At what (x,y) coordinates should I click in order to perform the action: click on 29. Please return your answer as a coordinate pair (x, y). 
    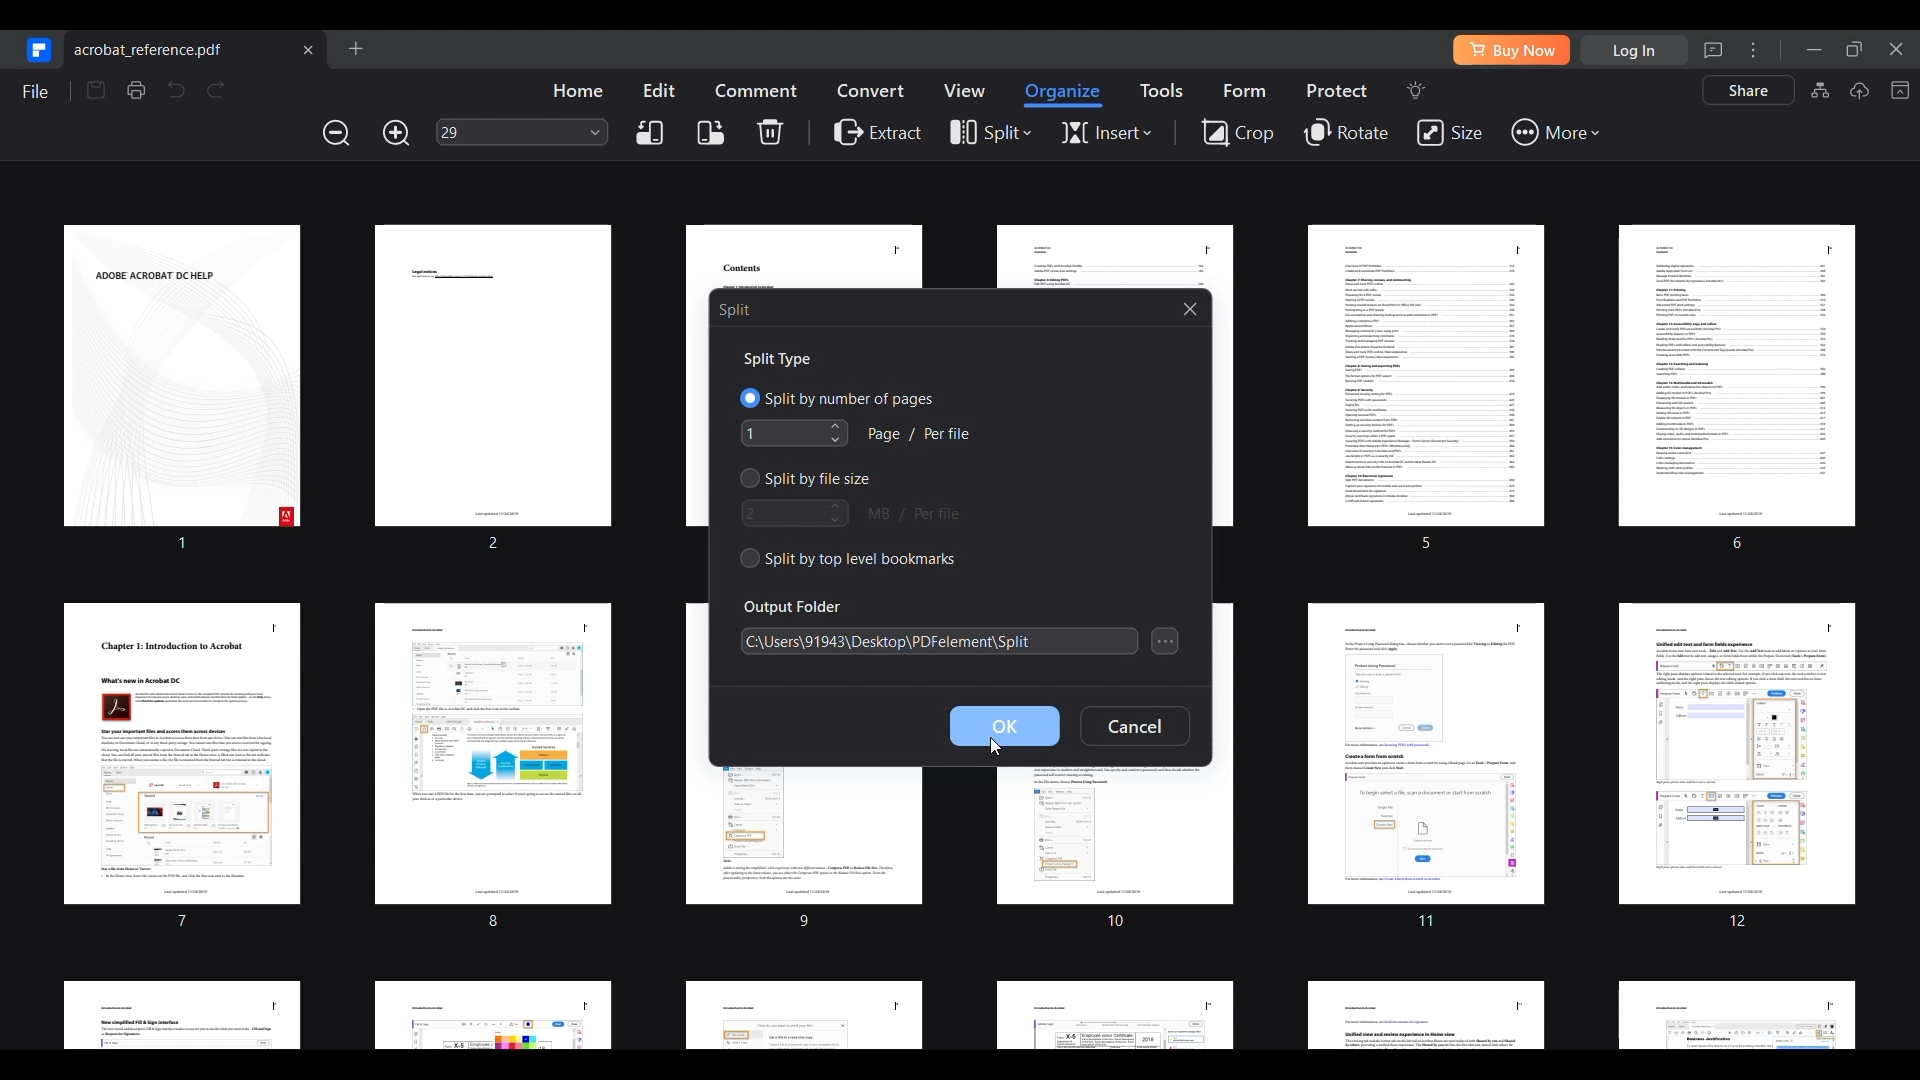
    Looking at the image, I should click on (508, 132).